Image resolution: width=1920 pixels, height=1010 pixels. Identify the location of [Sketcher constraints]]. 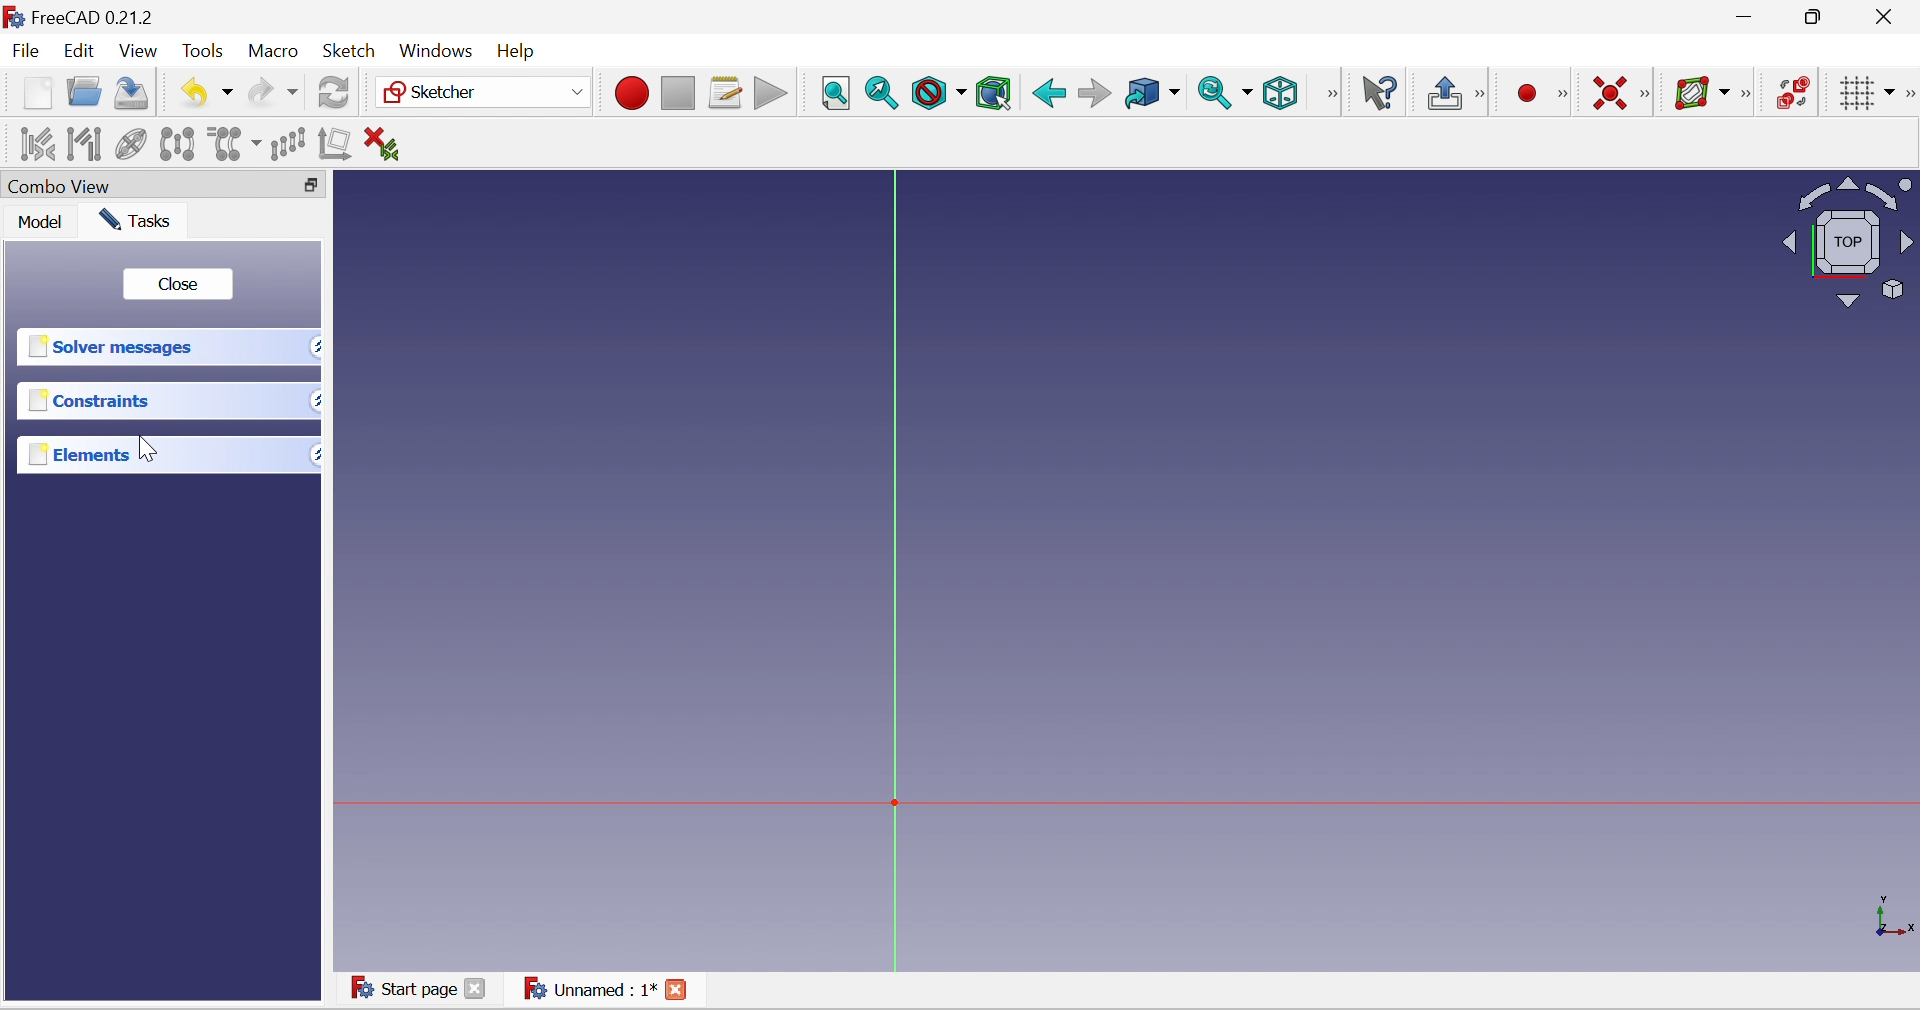
(1648, 96).